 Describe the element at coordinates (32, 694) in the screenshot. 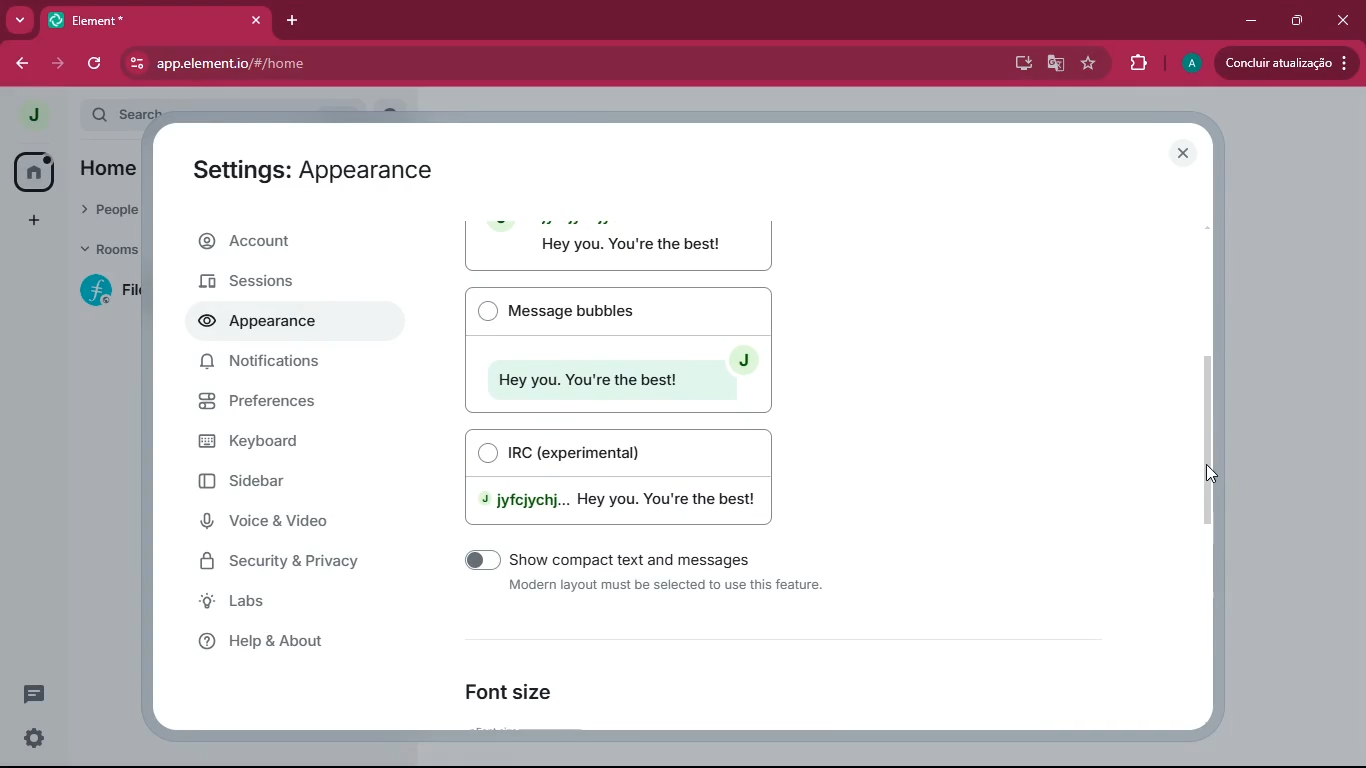

I see `message` at that location.